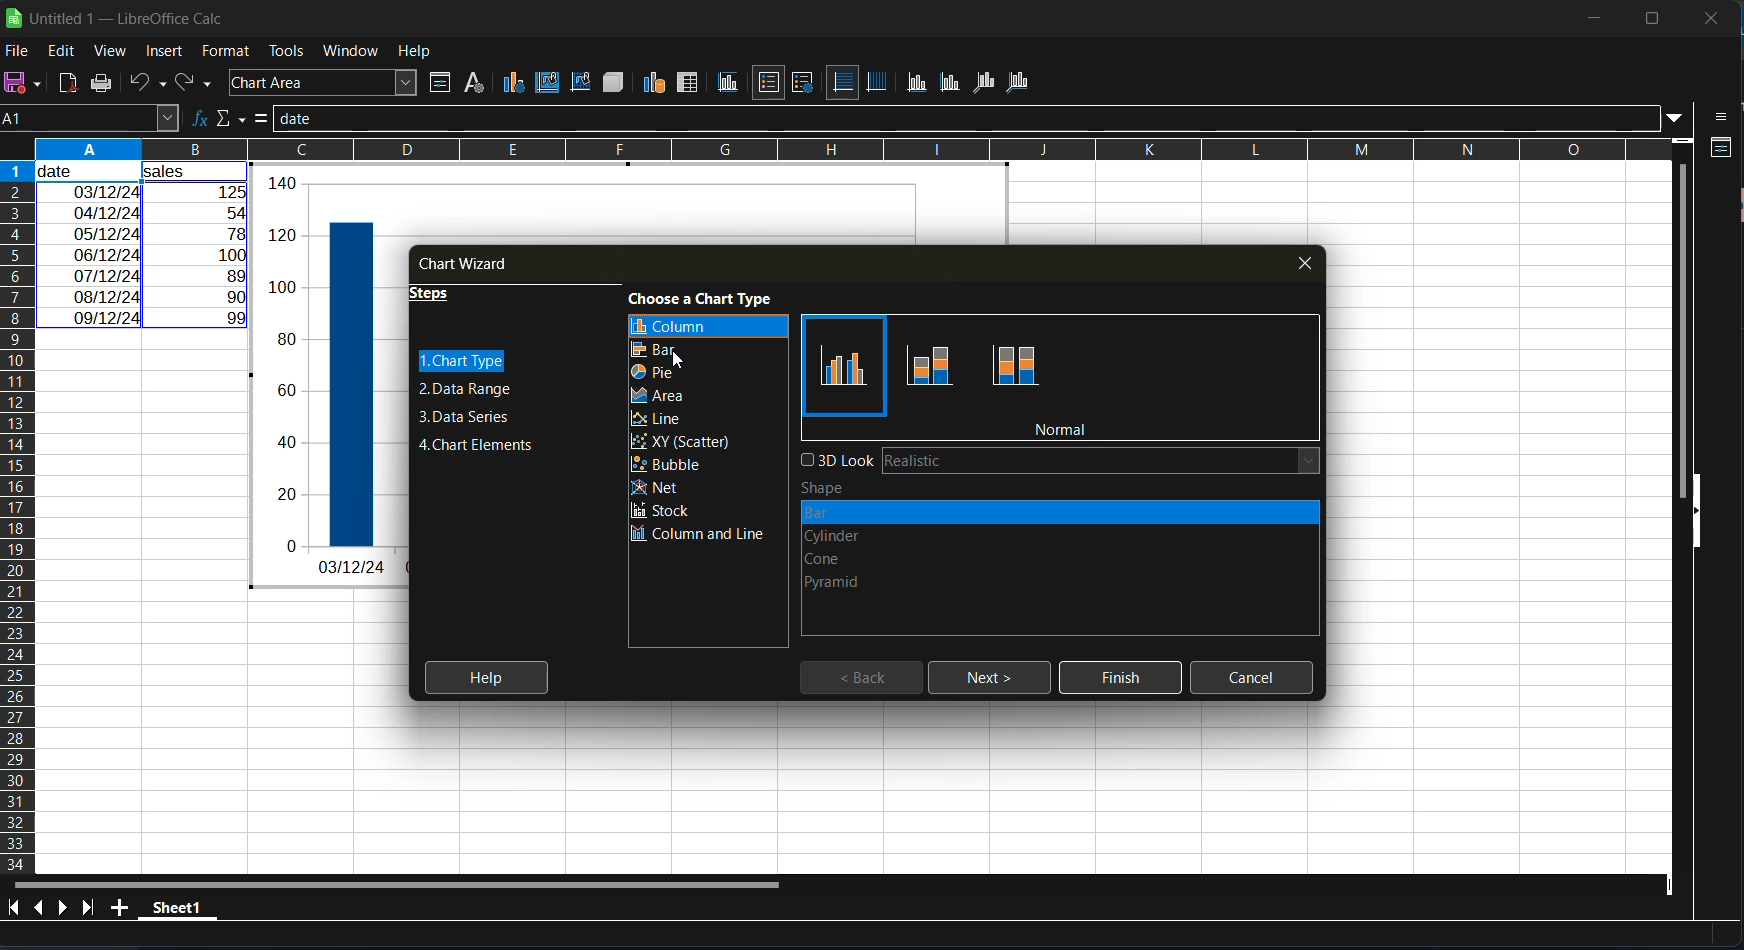  Describe the element at coordinates (60, 52) in the screenshot. I see `edit` at that location.